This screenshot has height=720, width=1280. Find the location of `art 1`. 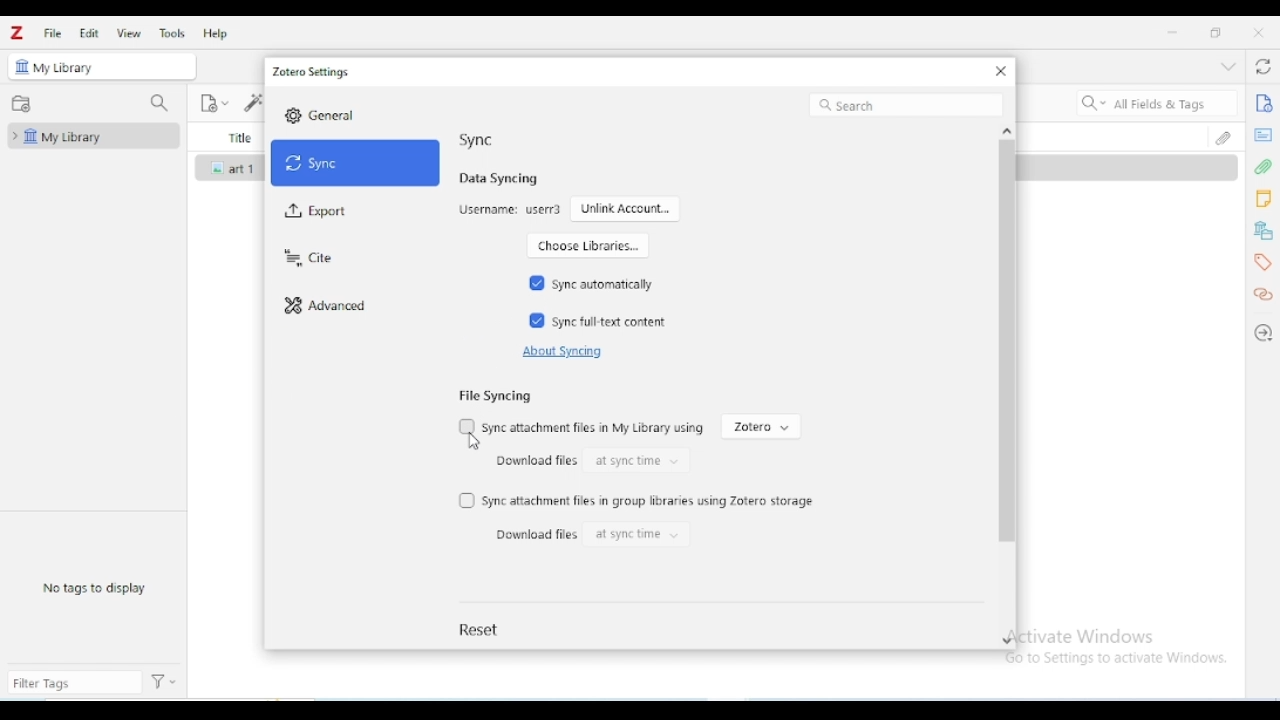

art 1 is located at coordinates (245, 169).